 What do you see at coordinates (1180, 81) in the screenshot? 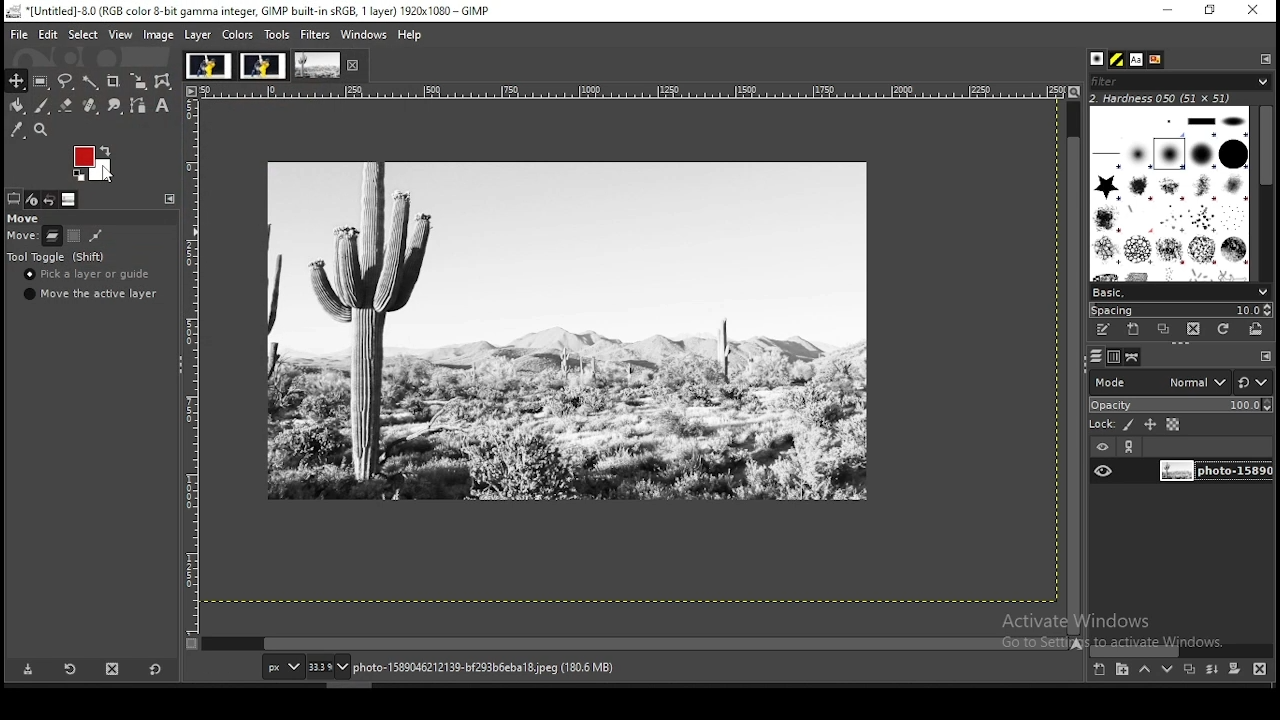
I see `filter brushes` at bounding box center [1180, 81].